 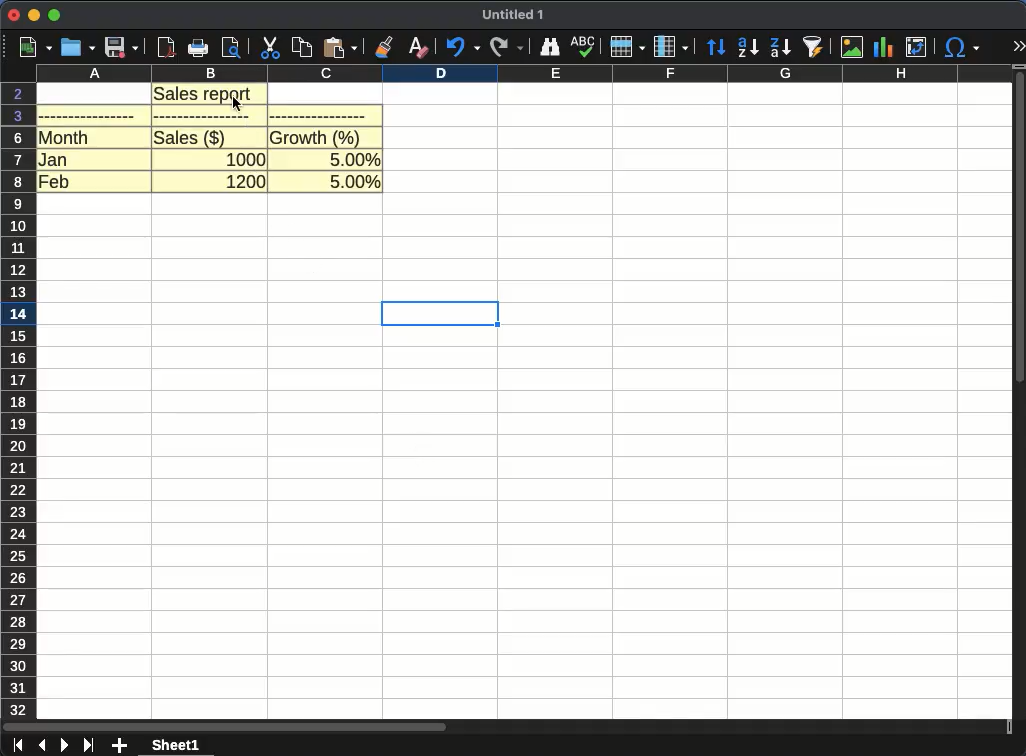 I want to click on print preview, so click(x=232, y=47).